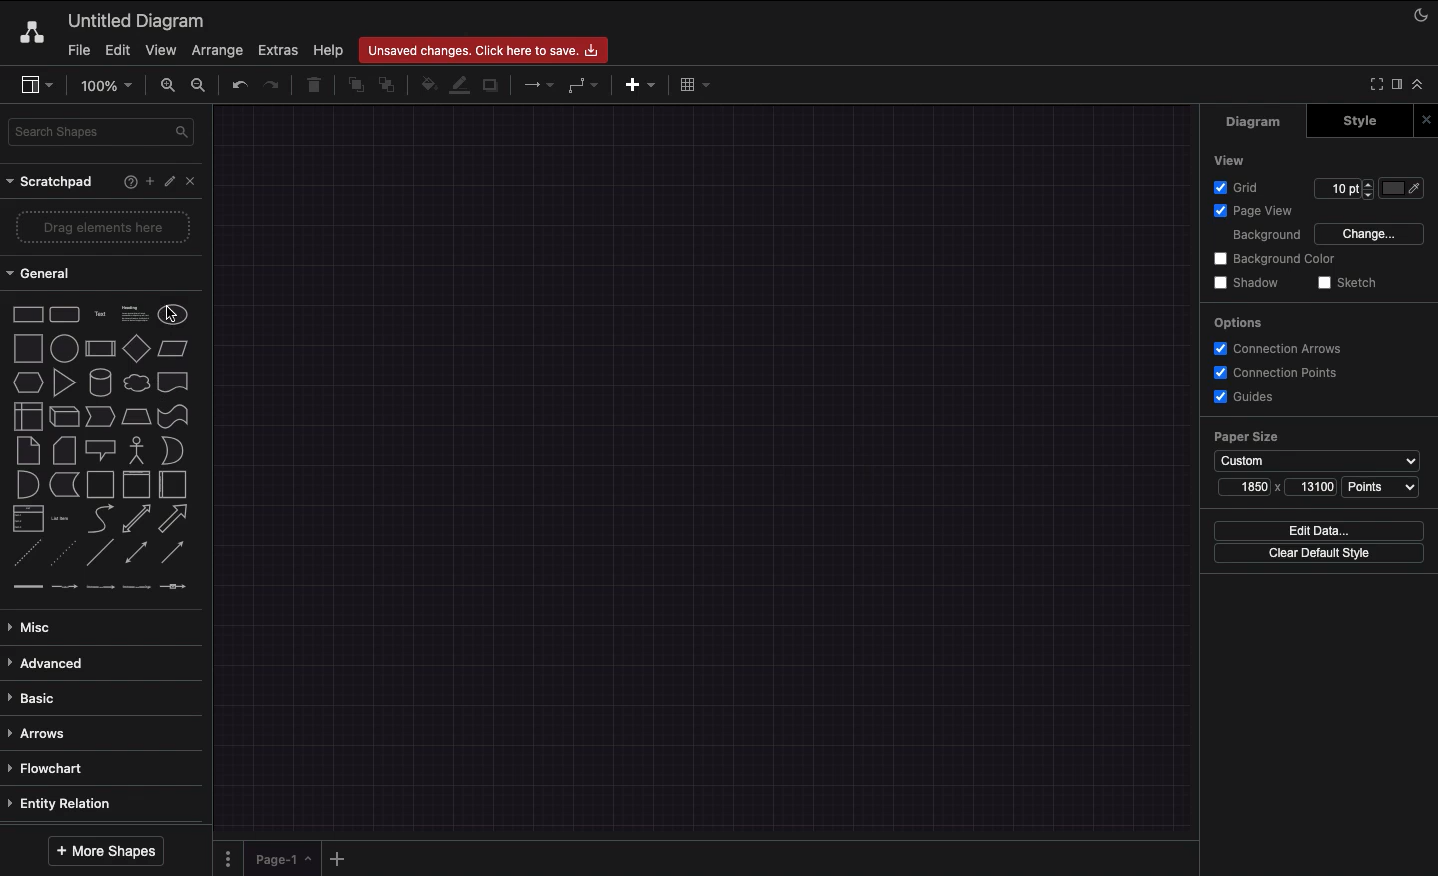 The width and height of the screenshot is (1438, 876). I want to click on Flowchart, so click(49, 768).